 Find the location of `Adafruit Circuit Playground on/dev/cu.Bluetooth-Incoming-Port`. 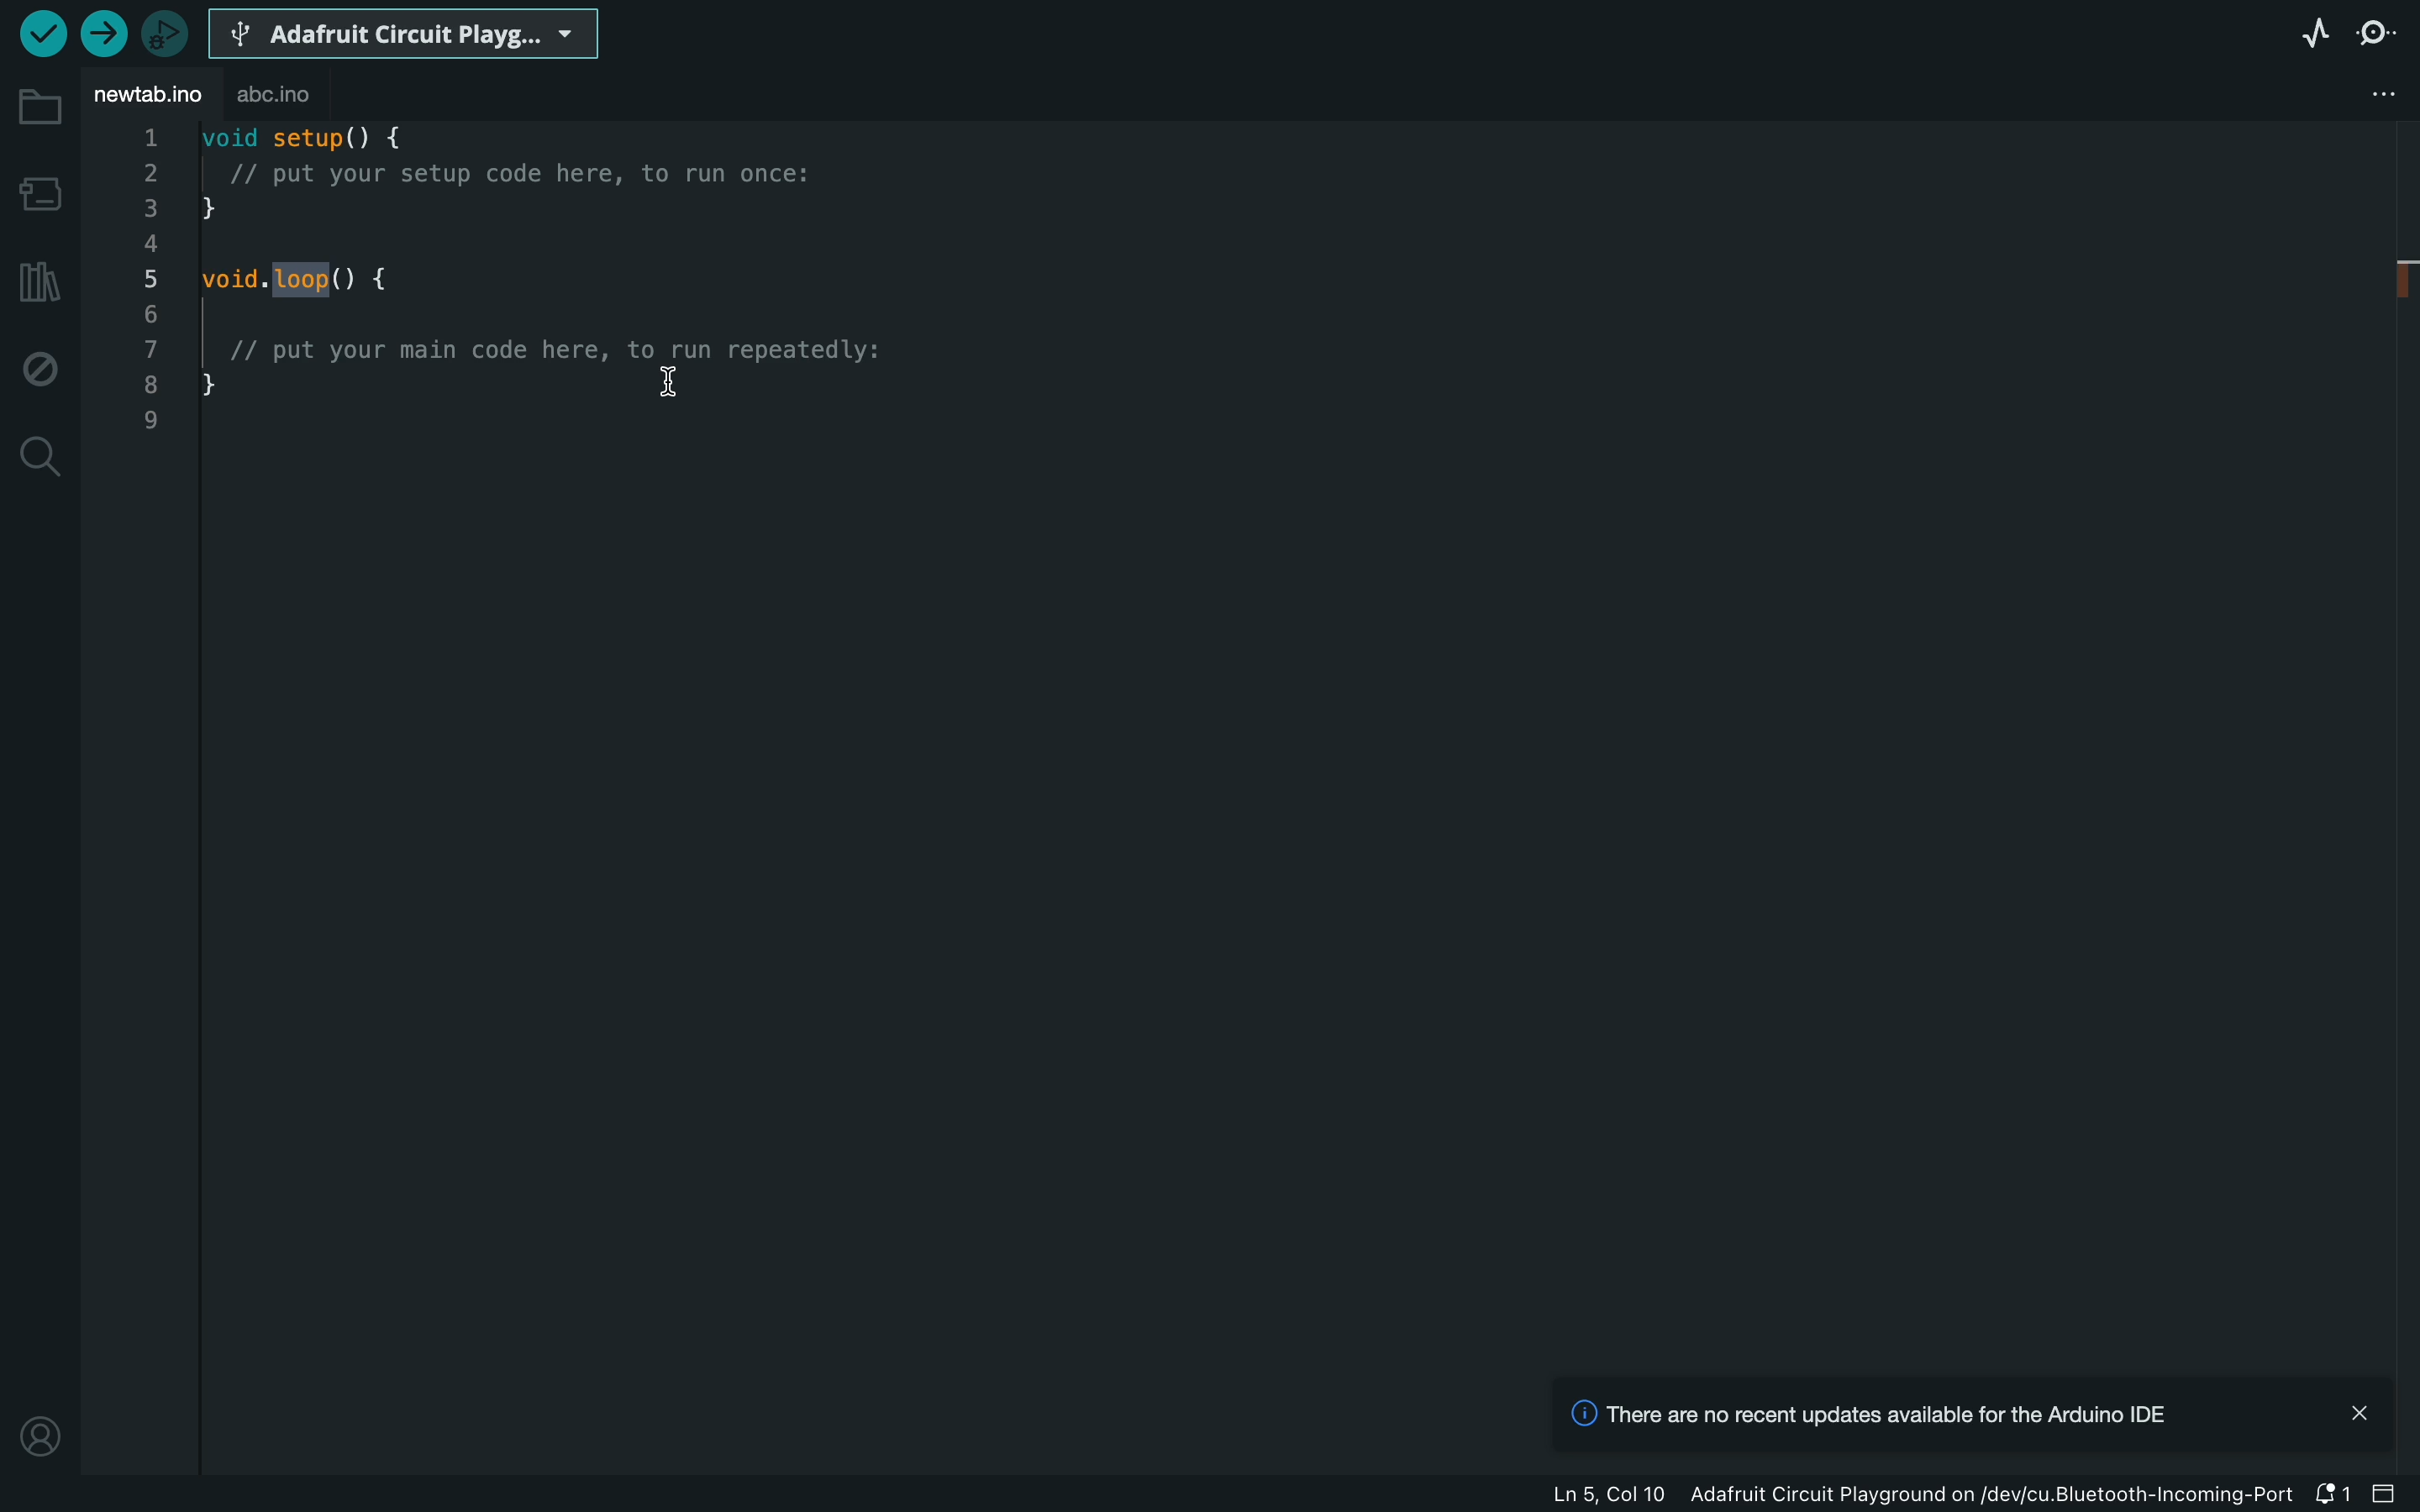

Adafruit Circuit Playground on/dev/cu.Bluetooth-Incoming-Port is located at coordinates (1997, 1494).